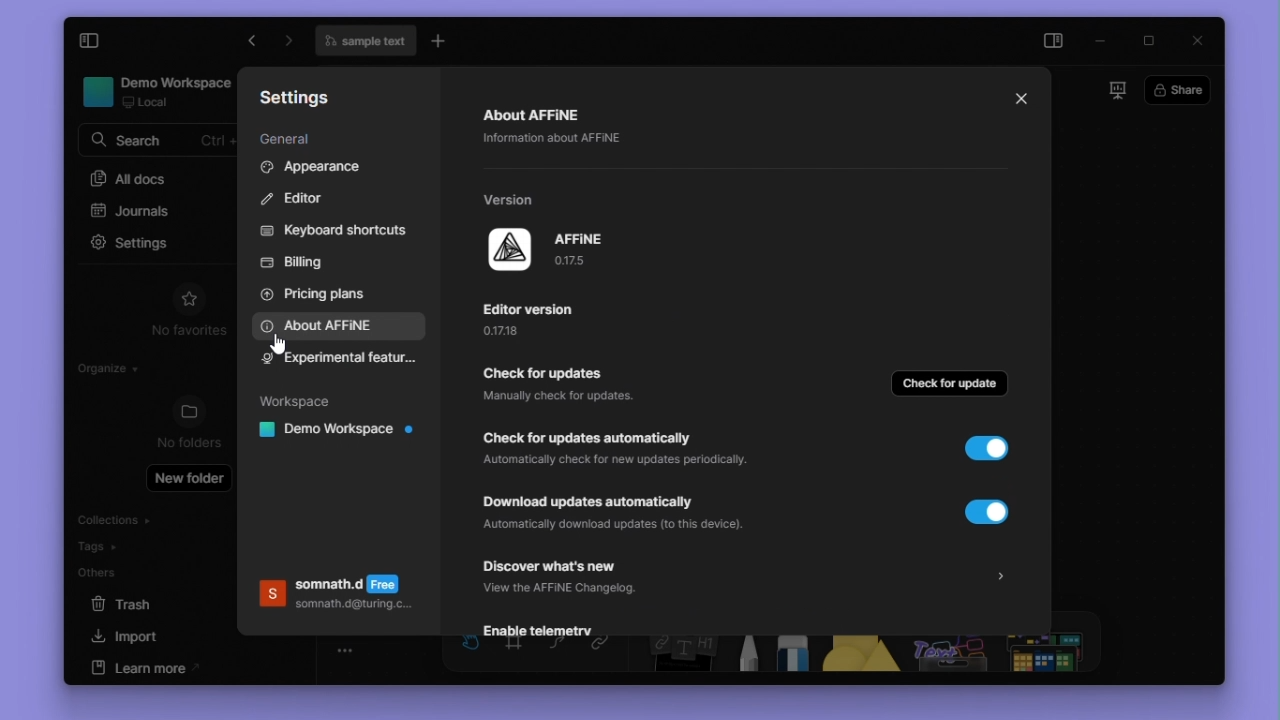 This screenshot has height=720, width=1280. Describe the element at coordinates (336, 599) in the screenshot. I see `Account details` at that location.